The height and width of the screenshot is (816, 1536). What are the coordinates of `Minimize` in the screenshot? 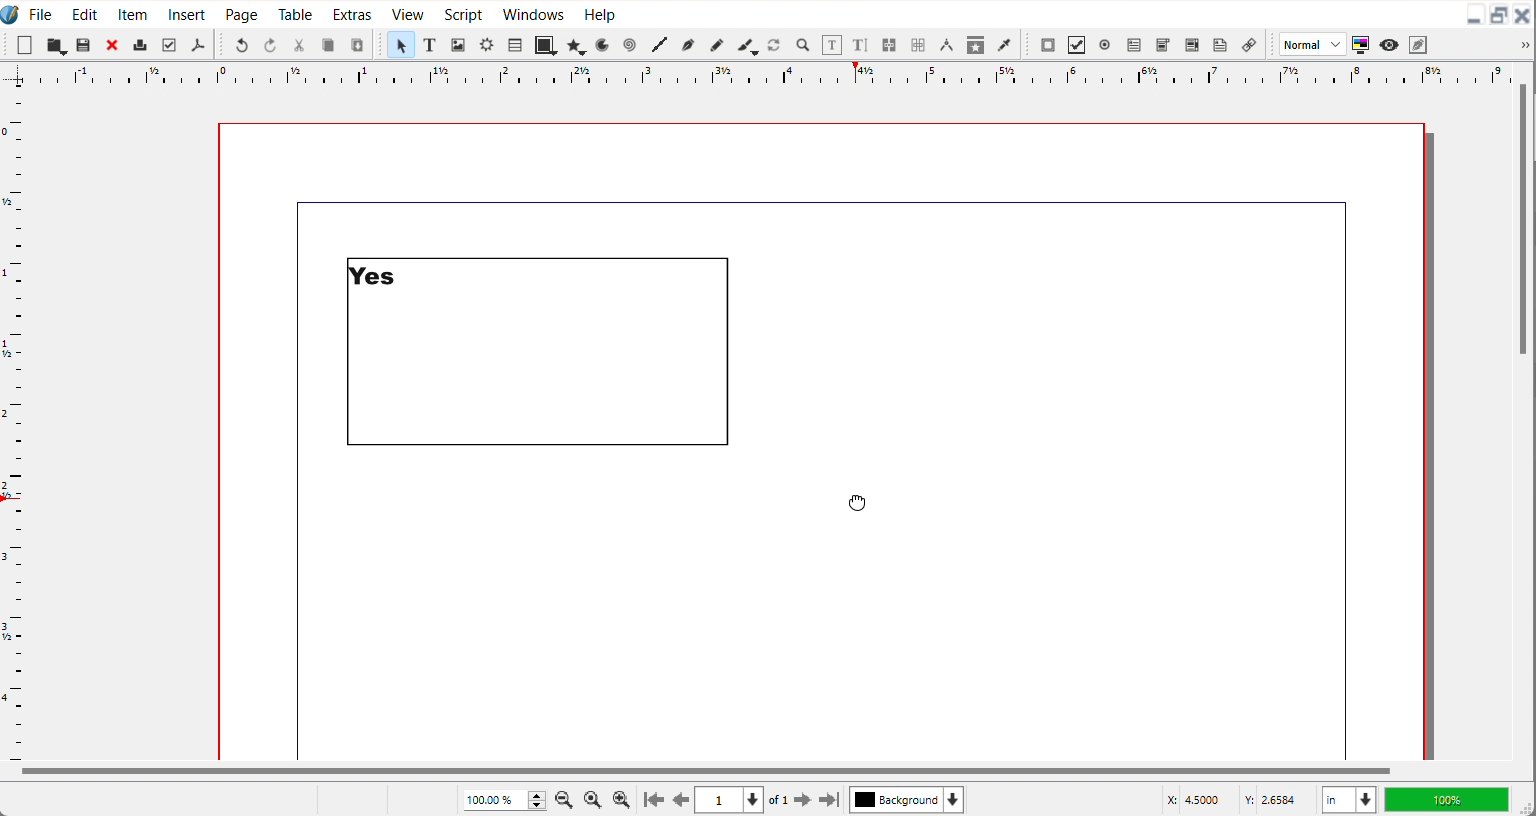 It's located at (1474, 16).